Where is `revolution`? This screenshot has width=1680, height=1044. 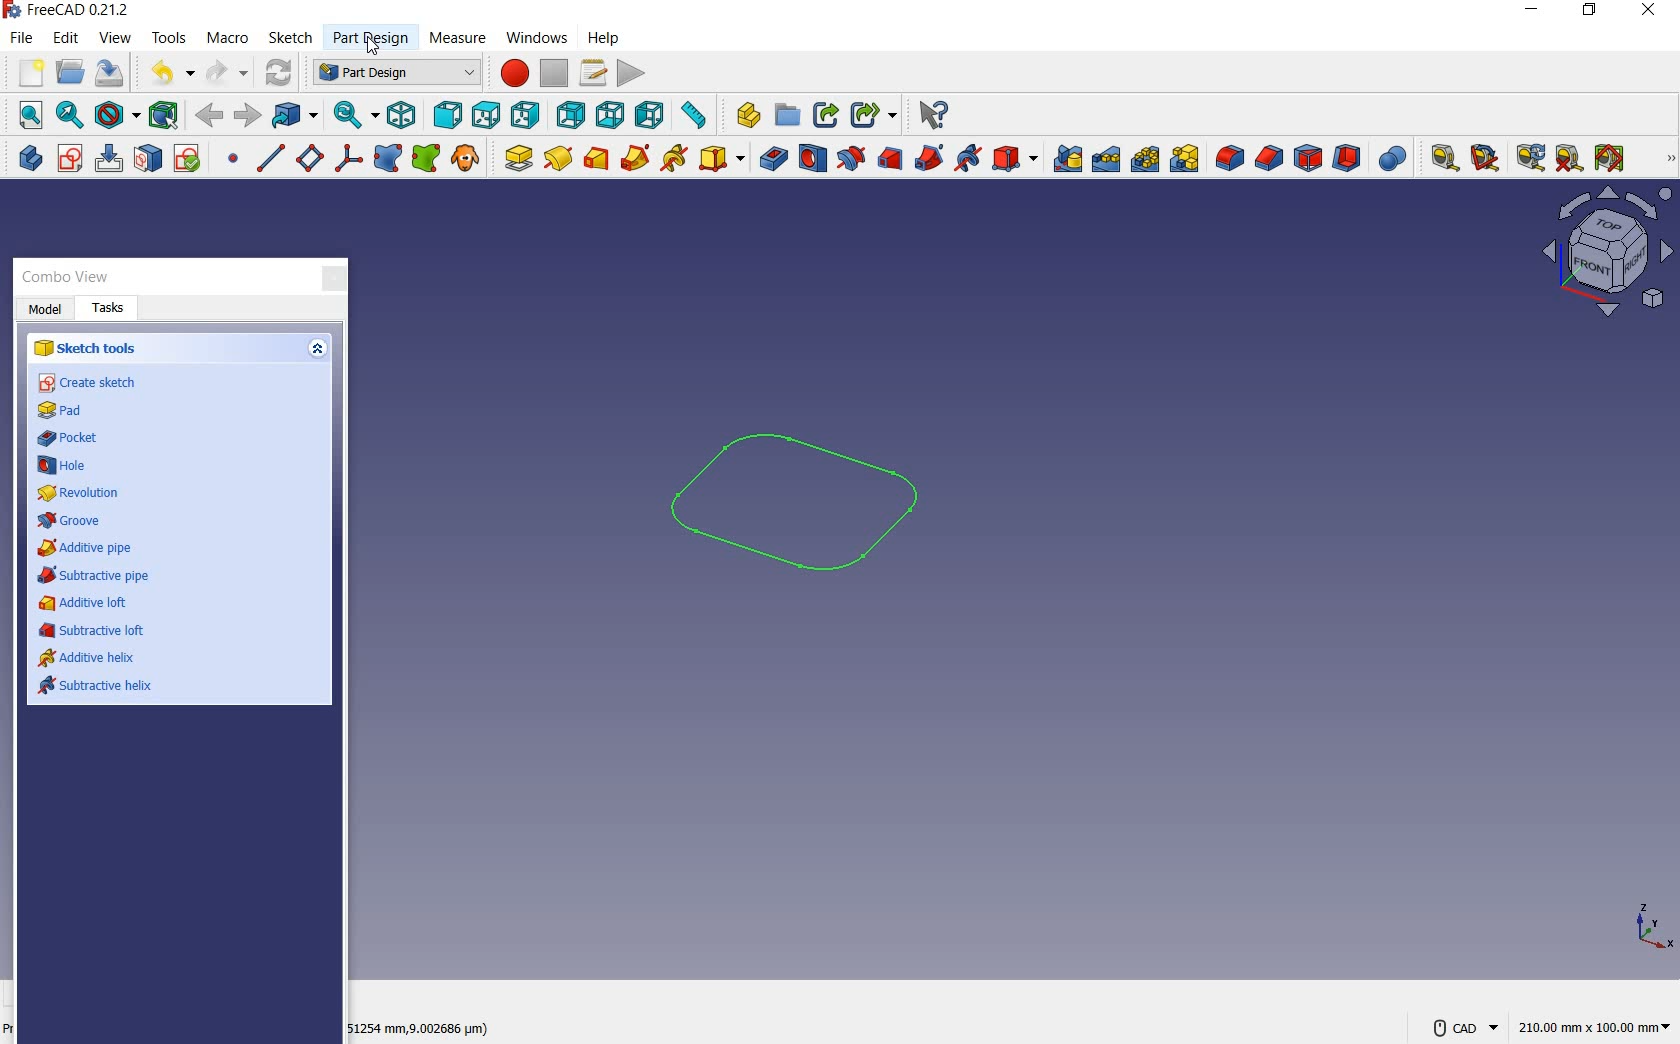
revolution is located at coordinates (70, 492).